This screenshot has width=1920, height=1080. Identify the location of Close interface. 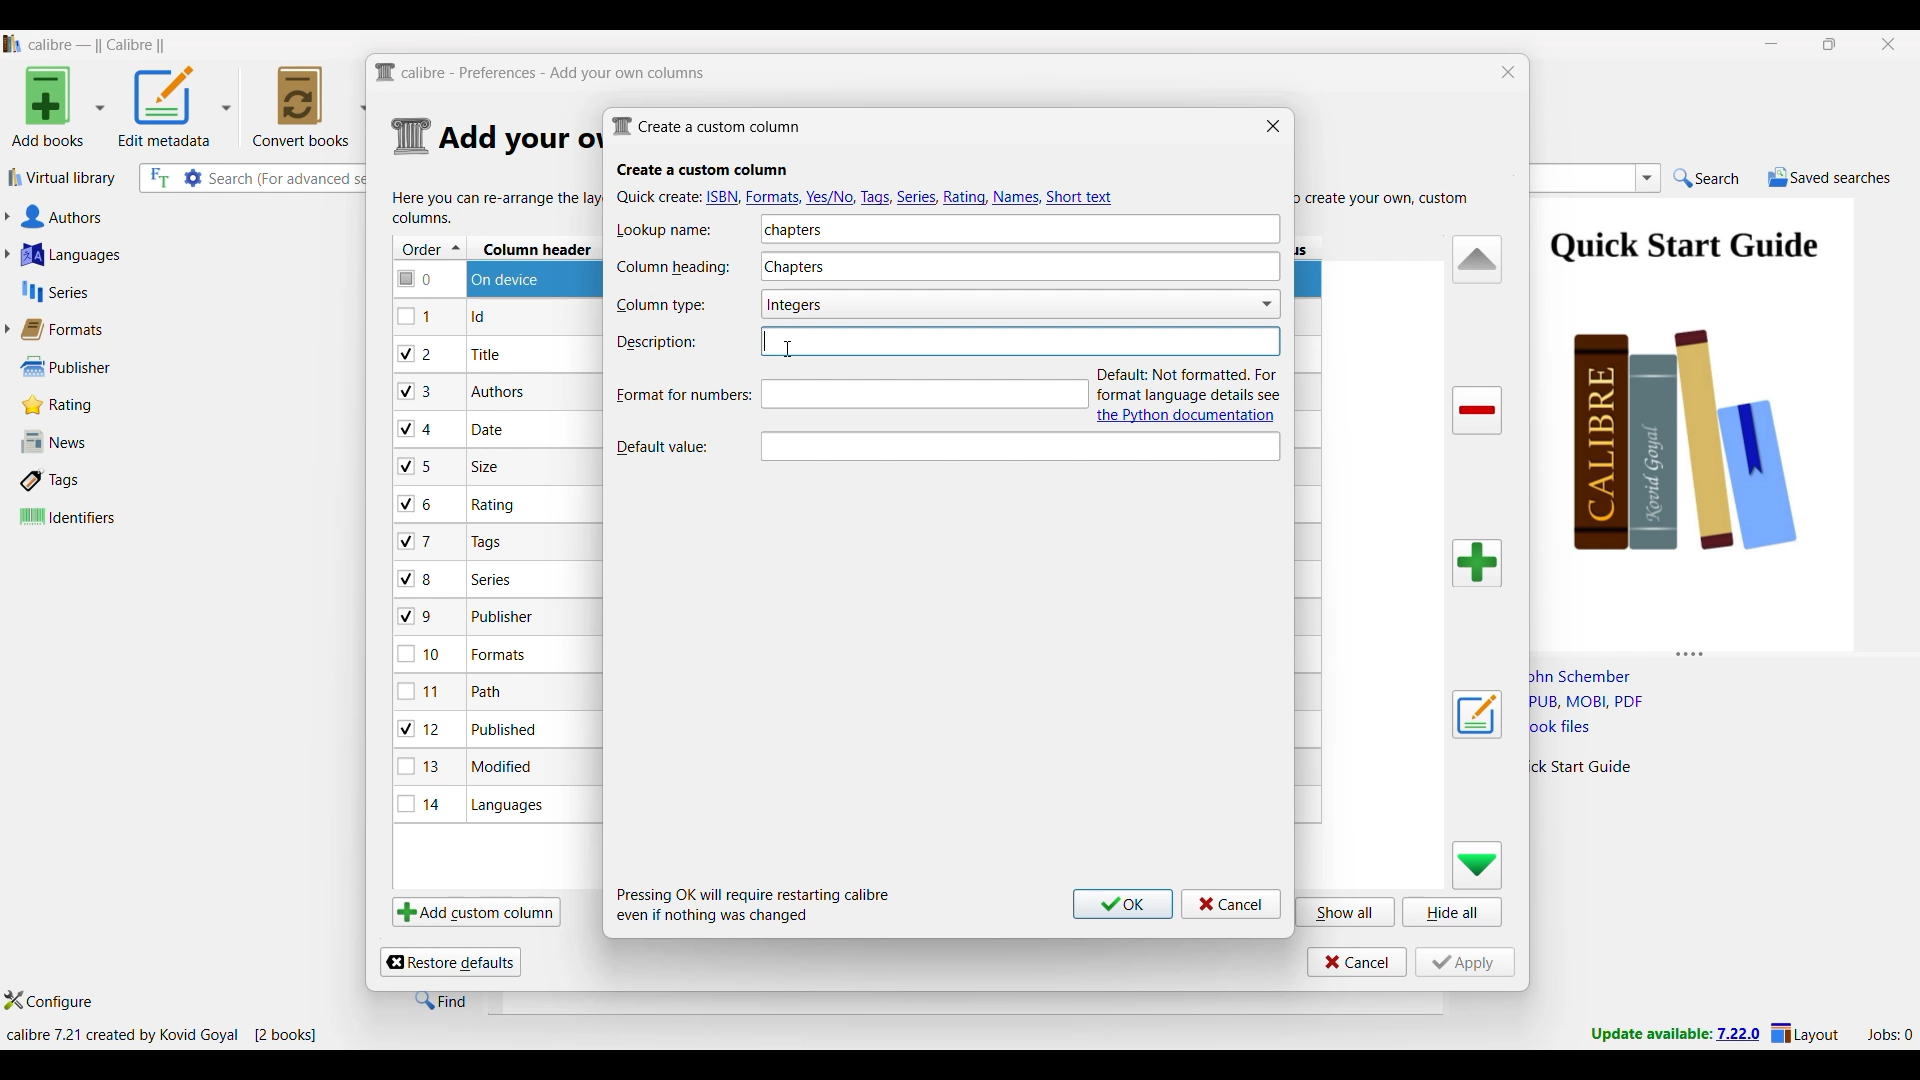
(1889, 44).